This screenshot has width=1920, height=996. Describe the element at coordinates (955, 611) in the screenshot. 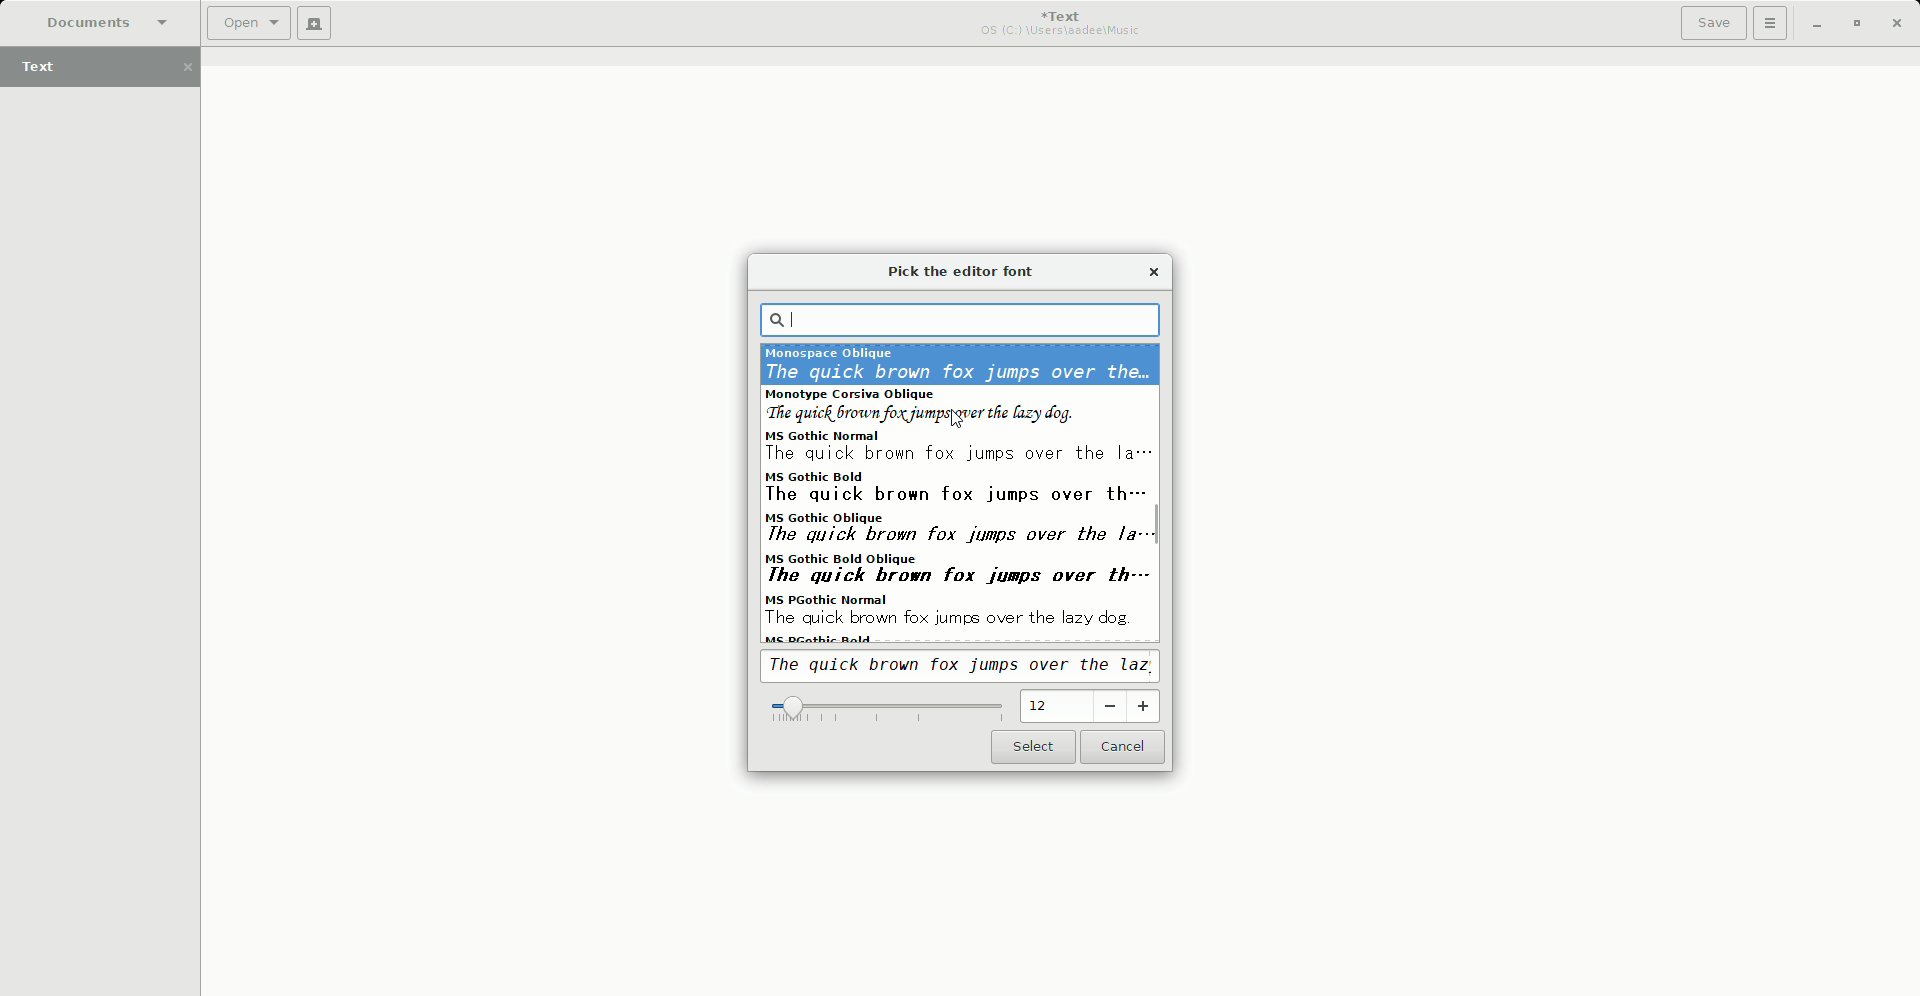

I see `PGothic Normal` at that location.